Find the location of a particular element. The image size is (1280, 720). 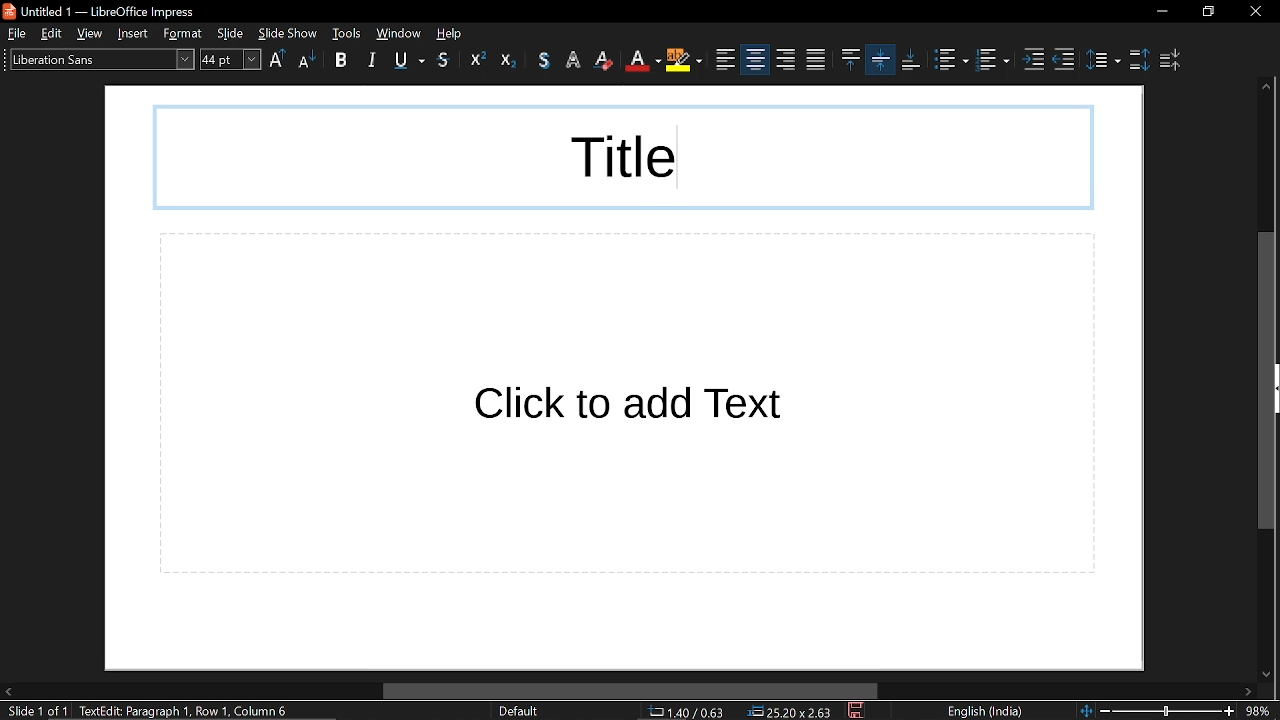

set line spacing is located at coordinates (1103, 58).